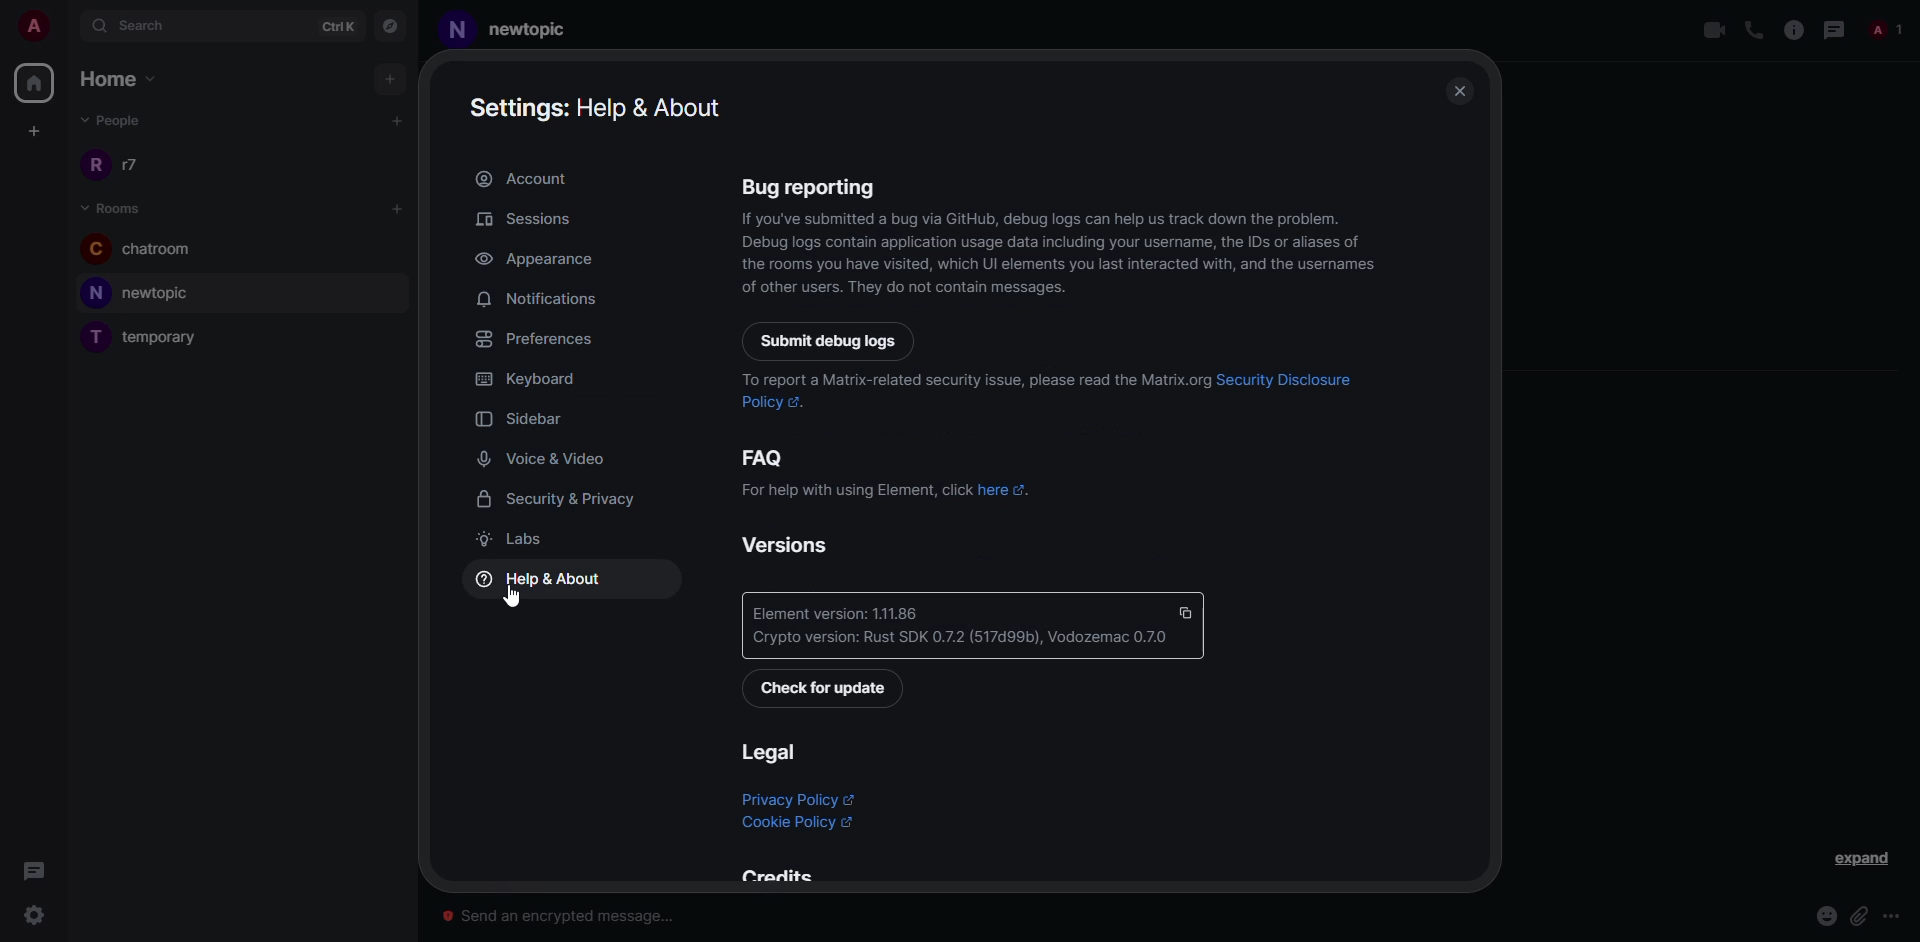 This screenshot has height=942, width=1920. I want to click on version, so click(839, 613).